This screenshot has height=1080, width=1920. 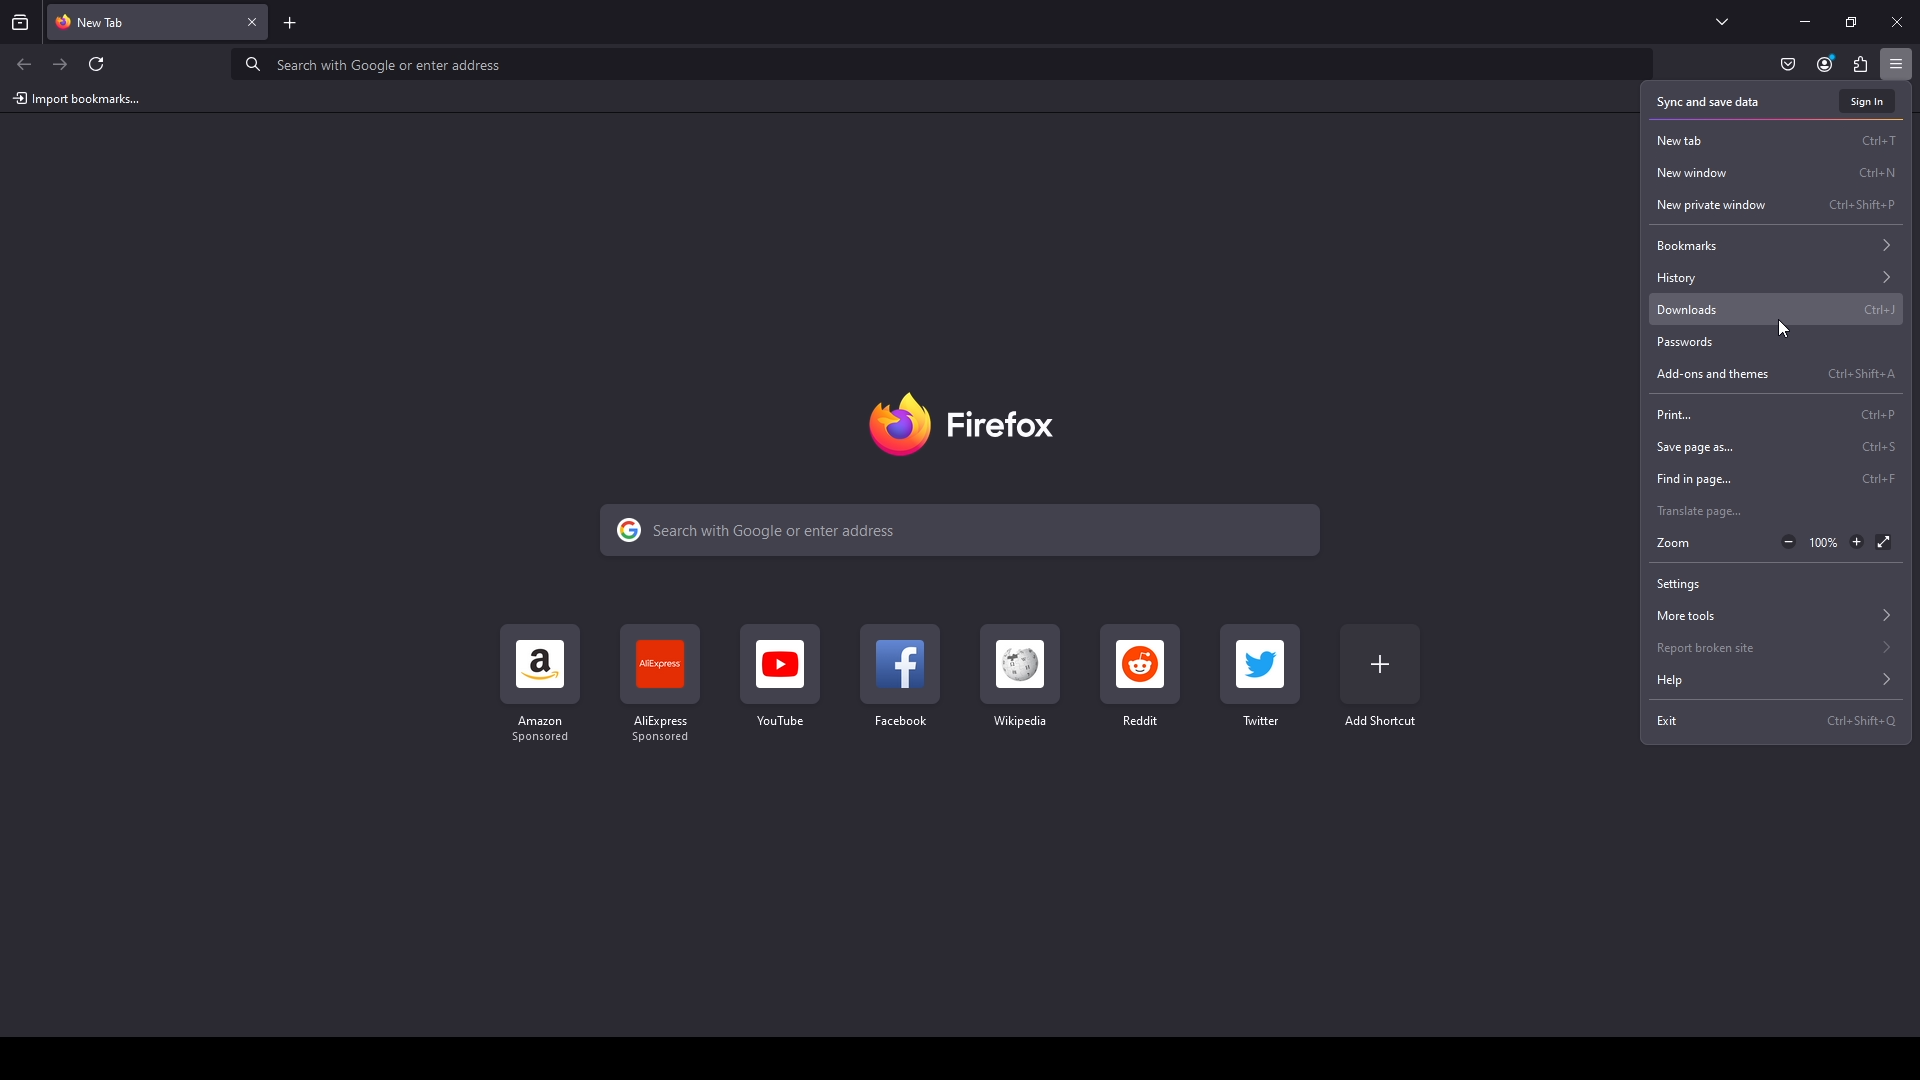 What do you see at coordinates (1856, 542) in the screenshot?
I see `Increase zoom` at bounding box center [1856, 542].